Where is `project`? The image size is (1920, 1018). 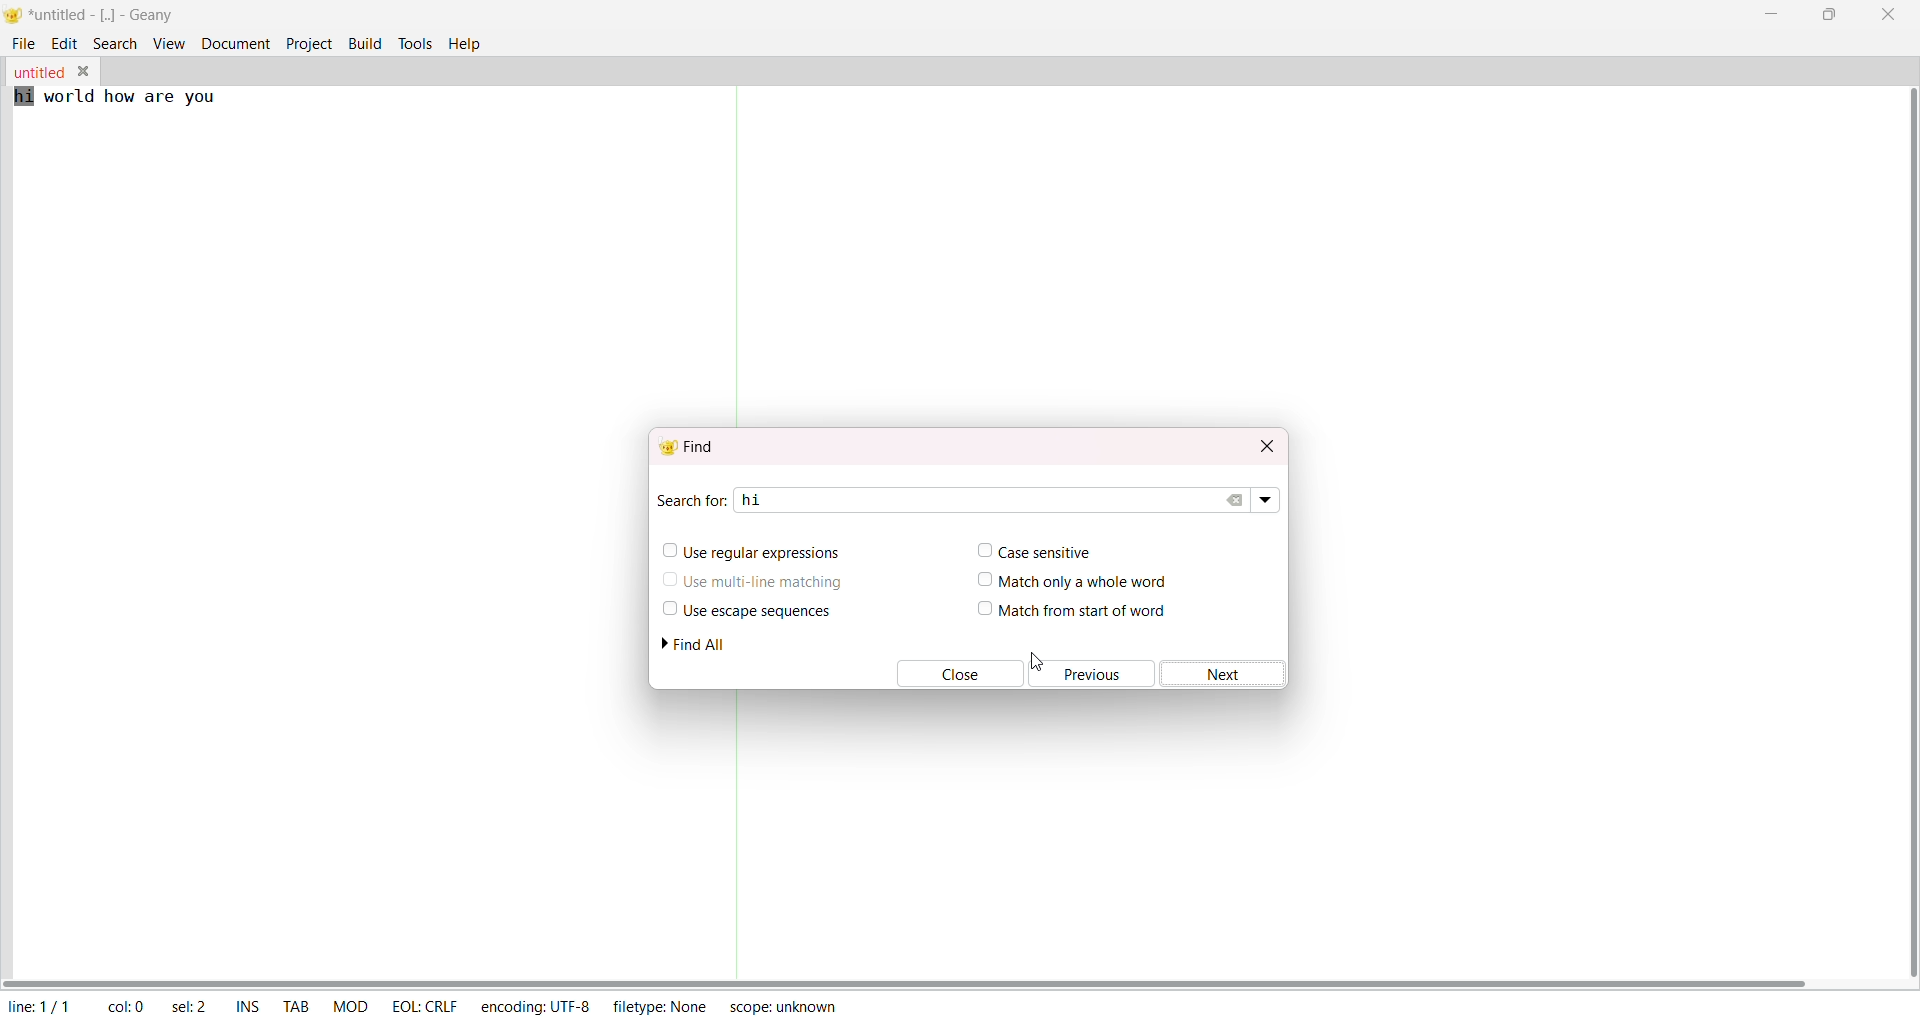 project is located at coordinates (309, 43).